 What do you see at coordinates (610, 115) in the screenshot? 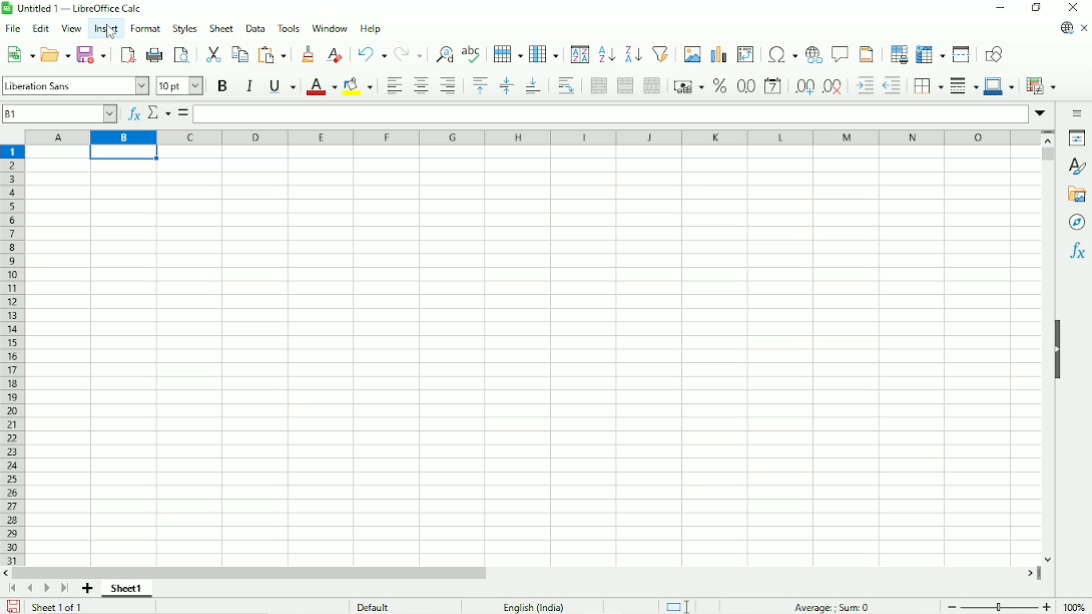
I see `Input line` at bounding box center [610, 115].